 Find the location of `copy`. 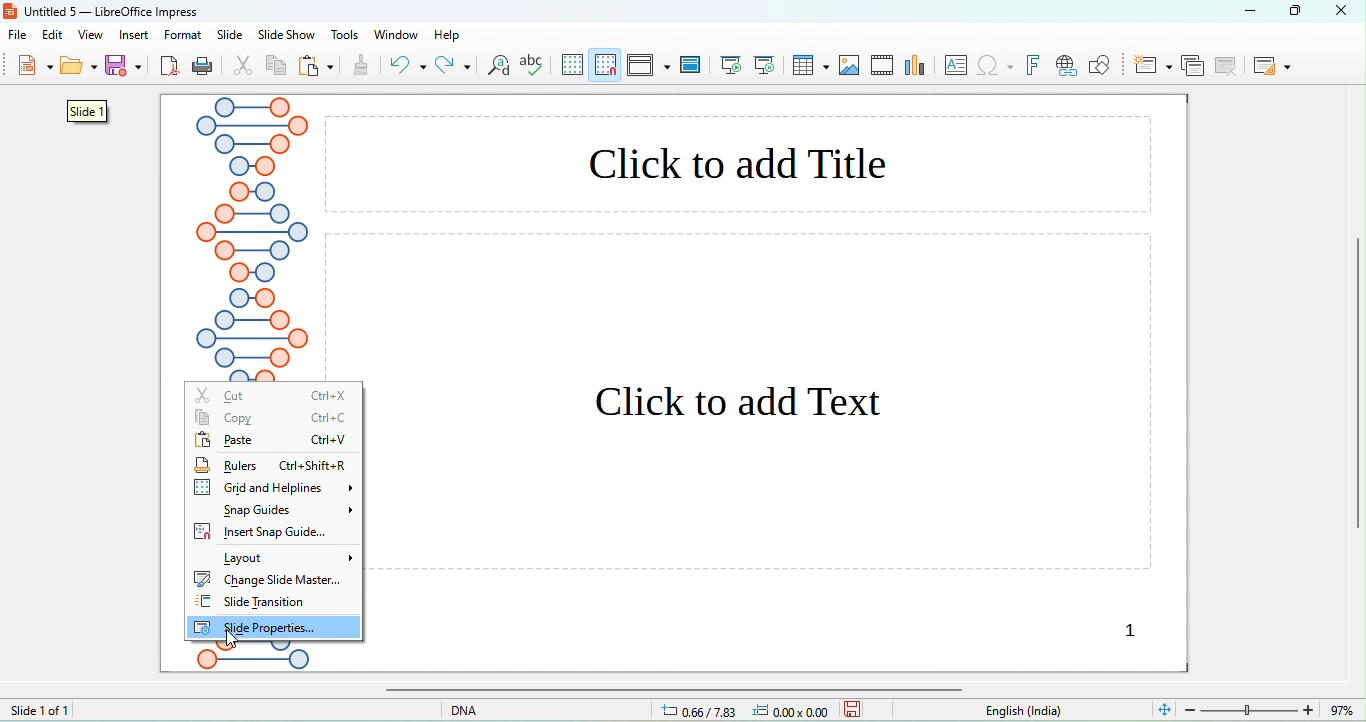

copy is located at coordinates (277, 68).